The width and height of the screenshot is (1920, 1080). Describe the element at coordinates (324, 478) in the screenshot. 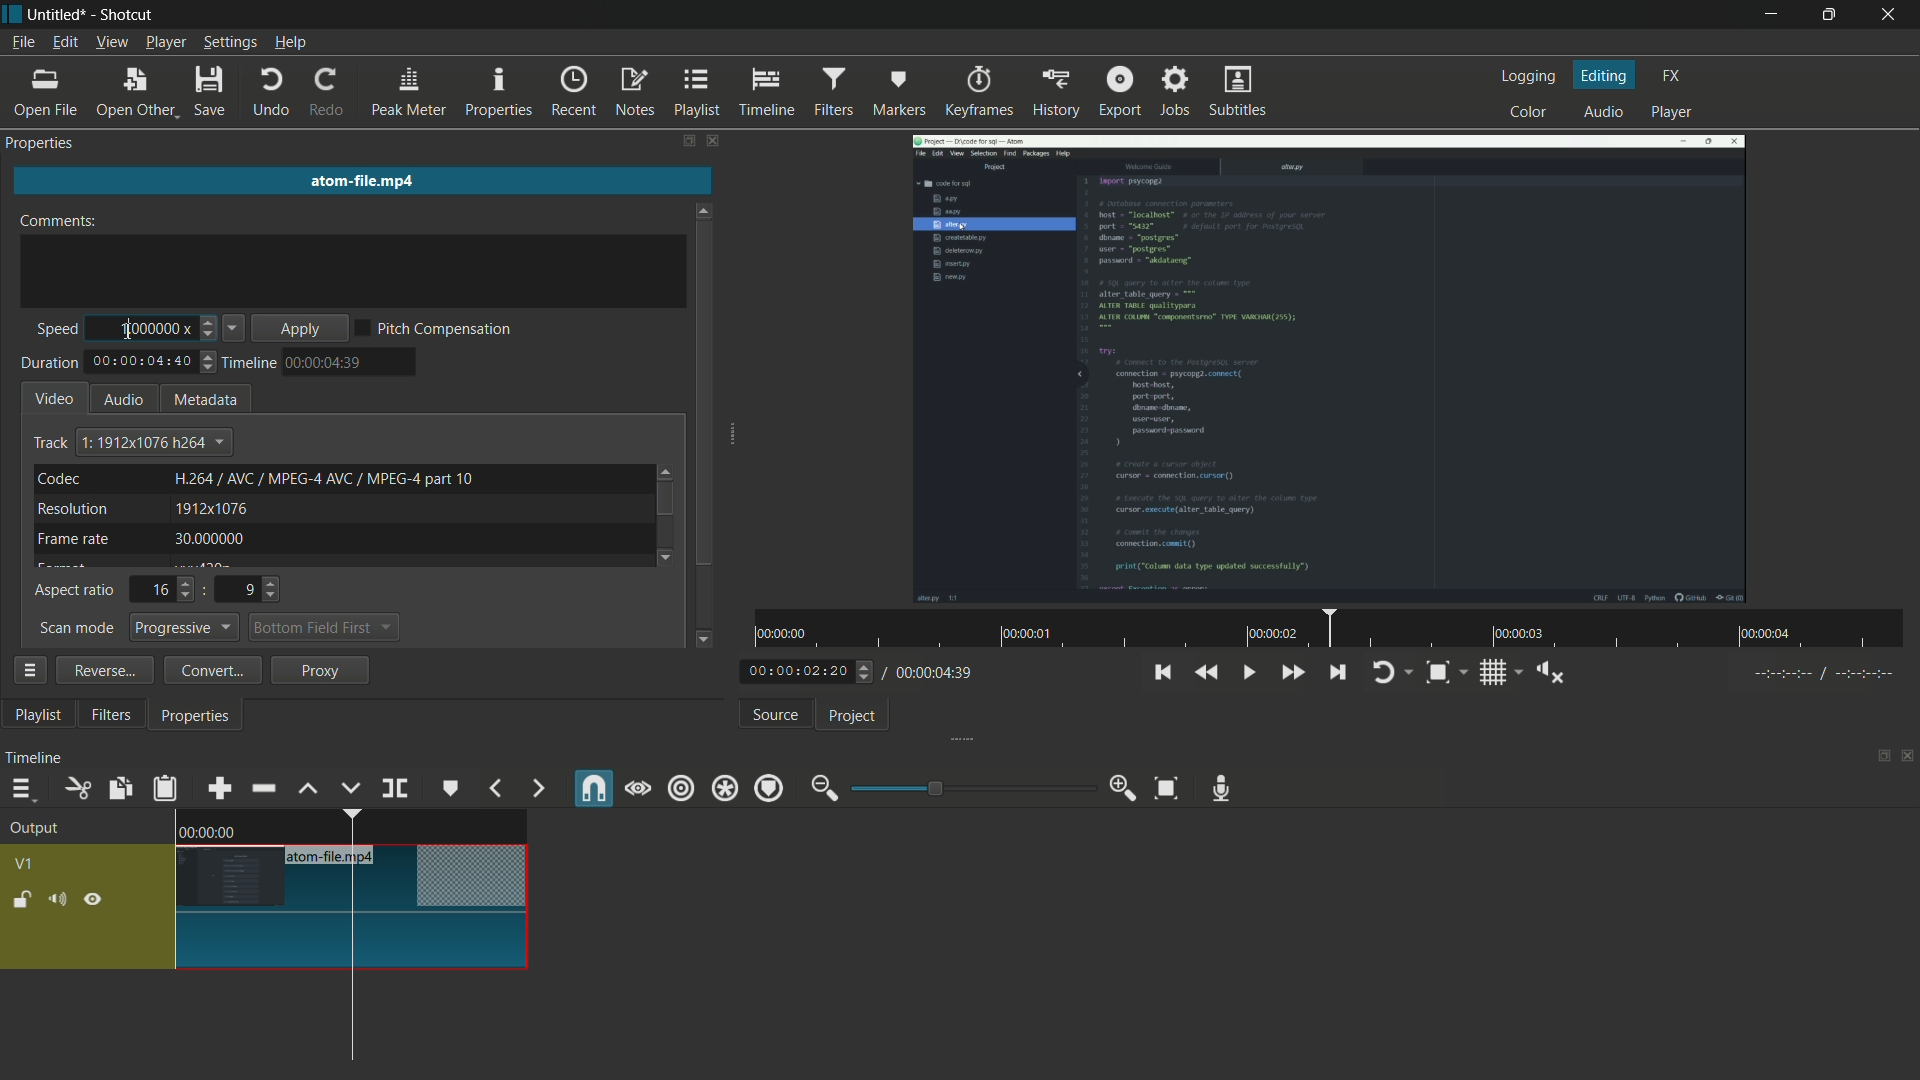

I see `text` at that location.